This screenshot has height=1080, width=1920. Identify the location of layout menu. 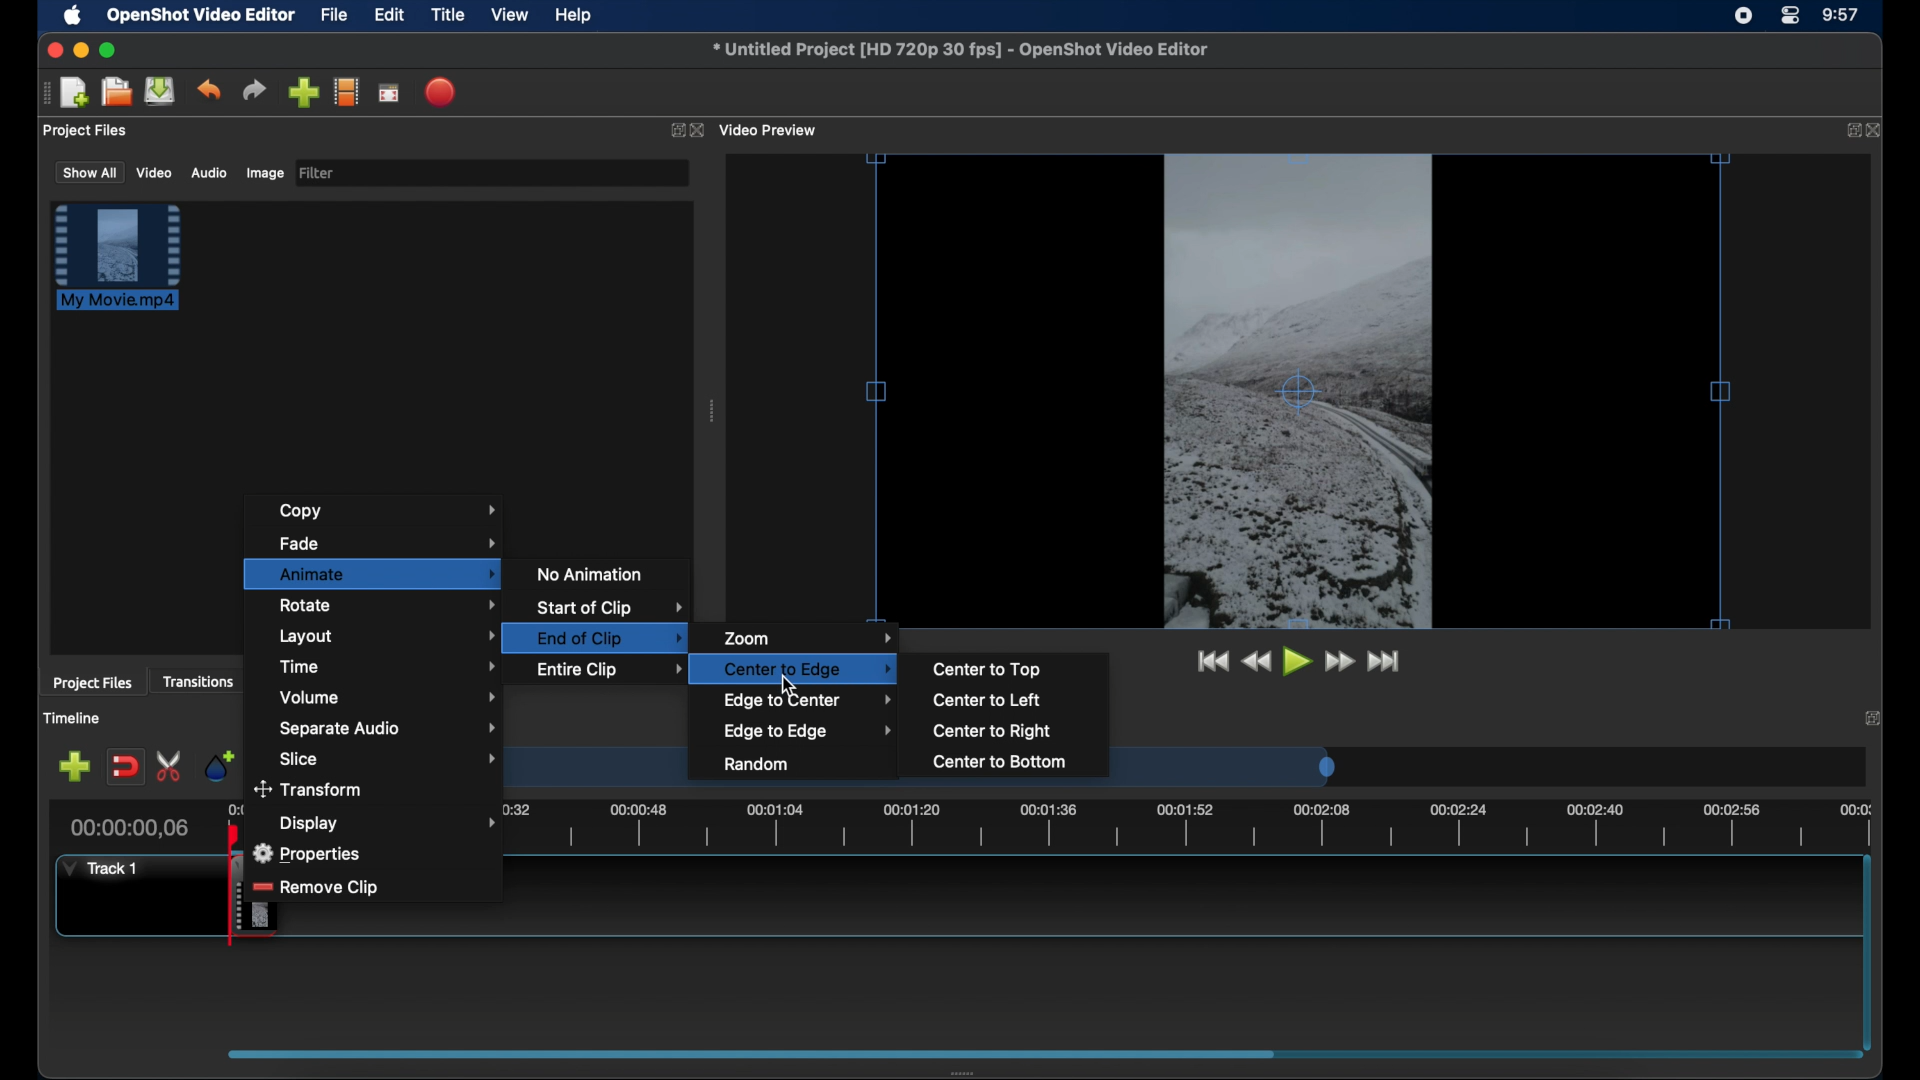
(388, 637).